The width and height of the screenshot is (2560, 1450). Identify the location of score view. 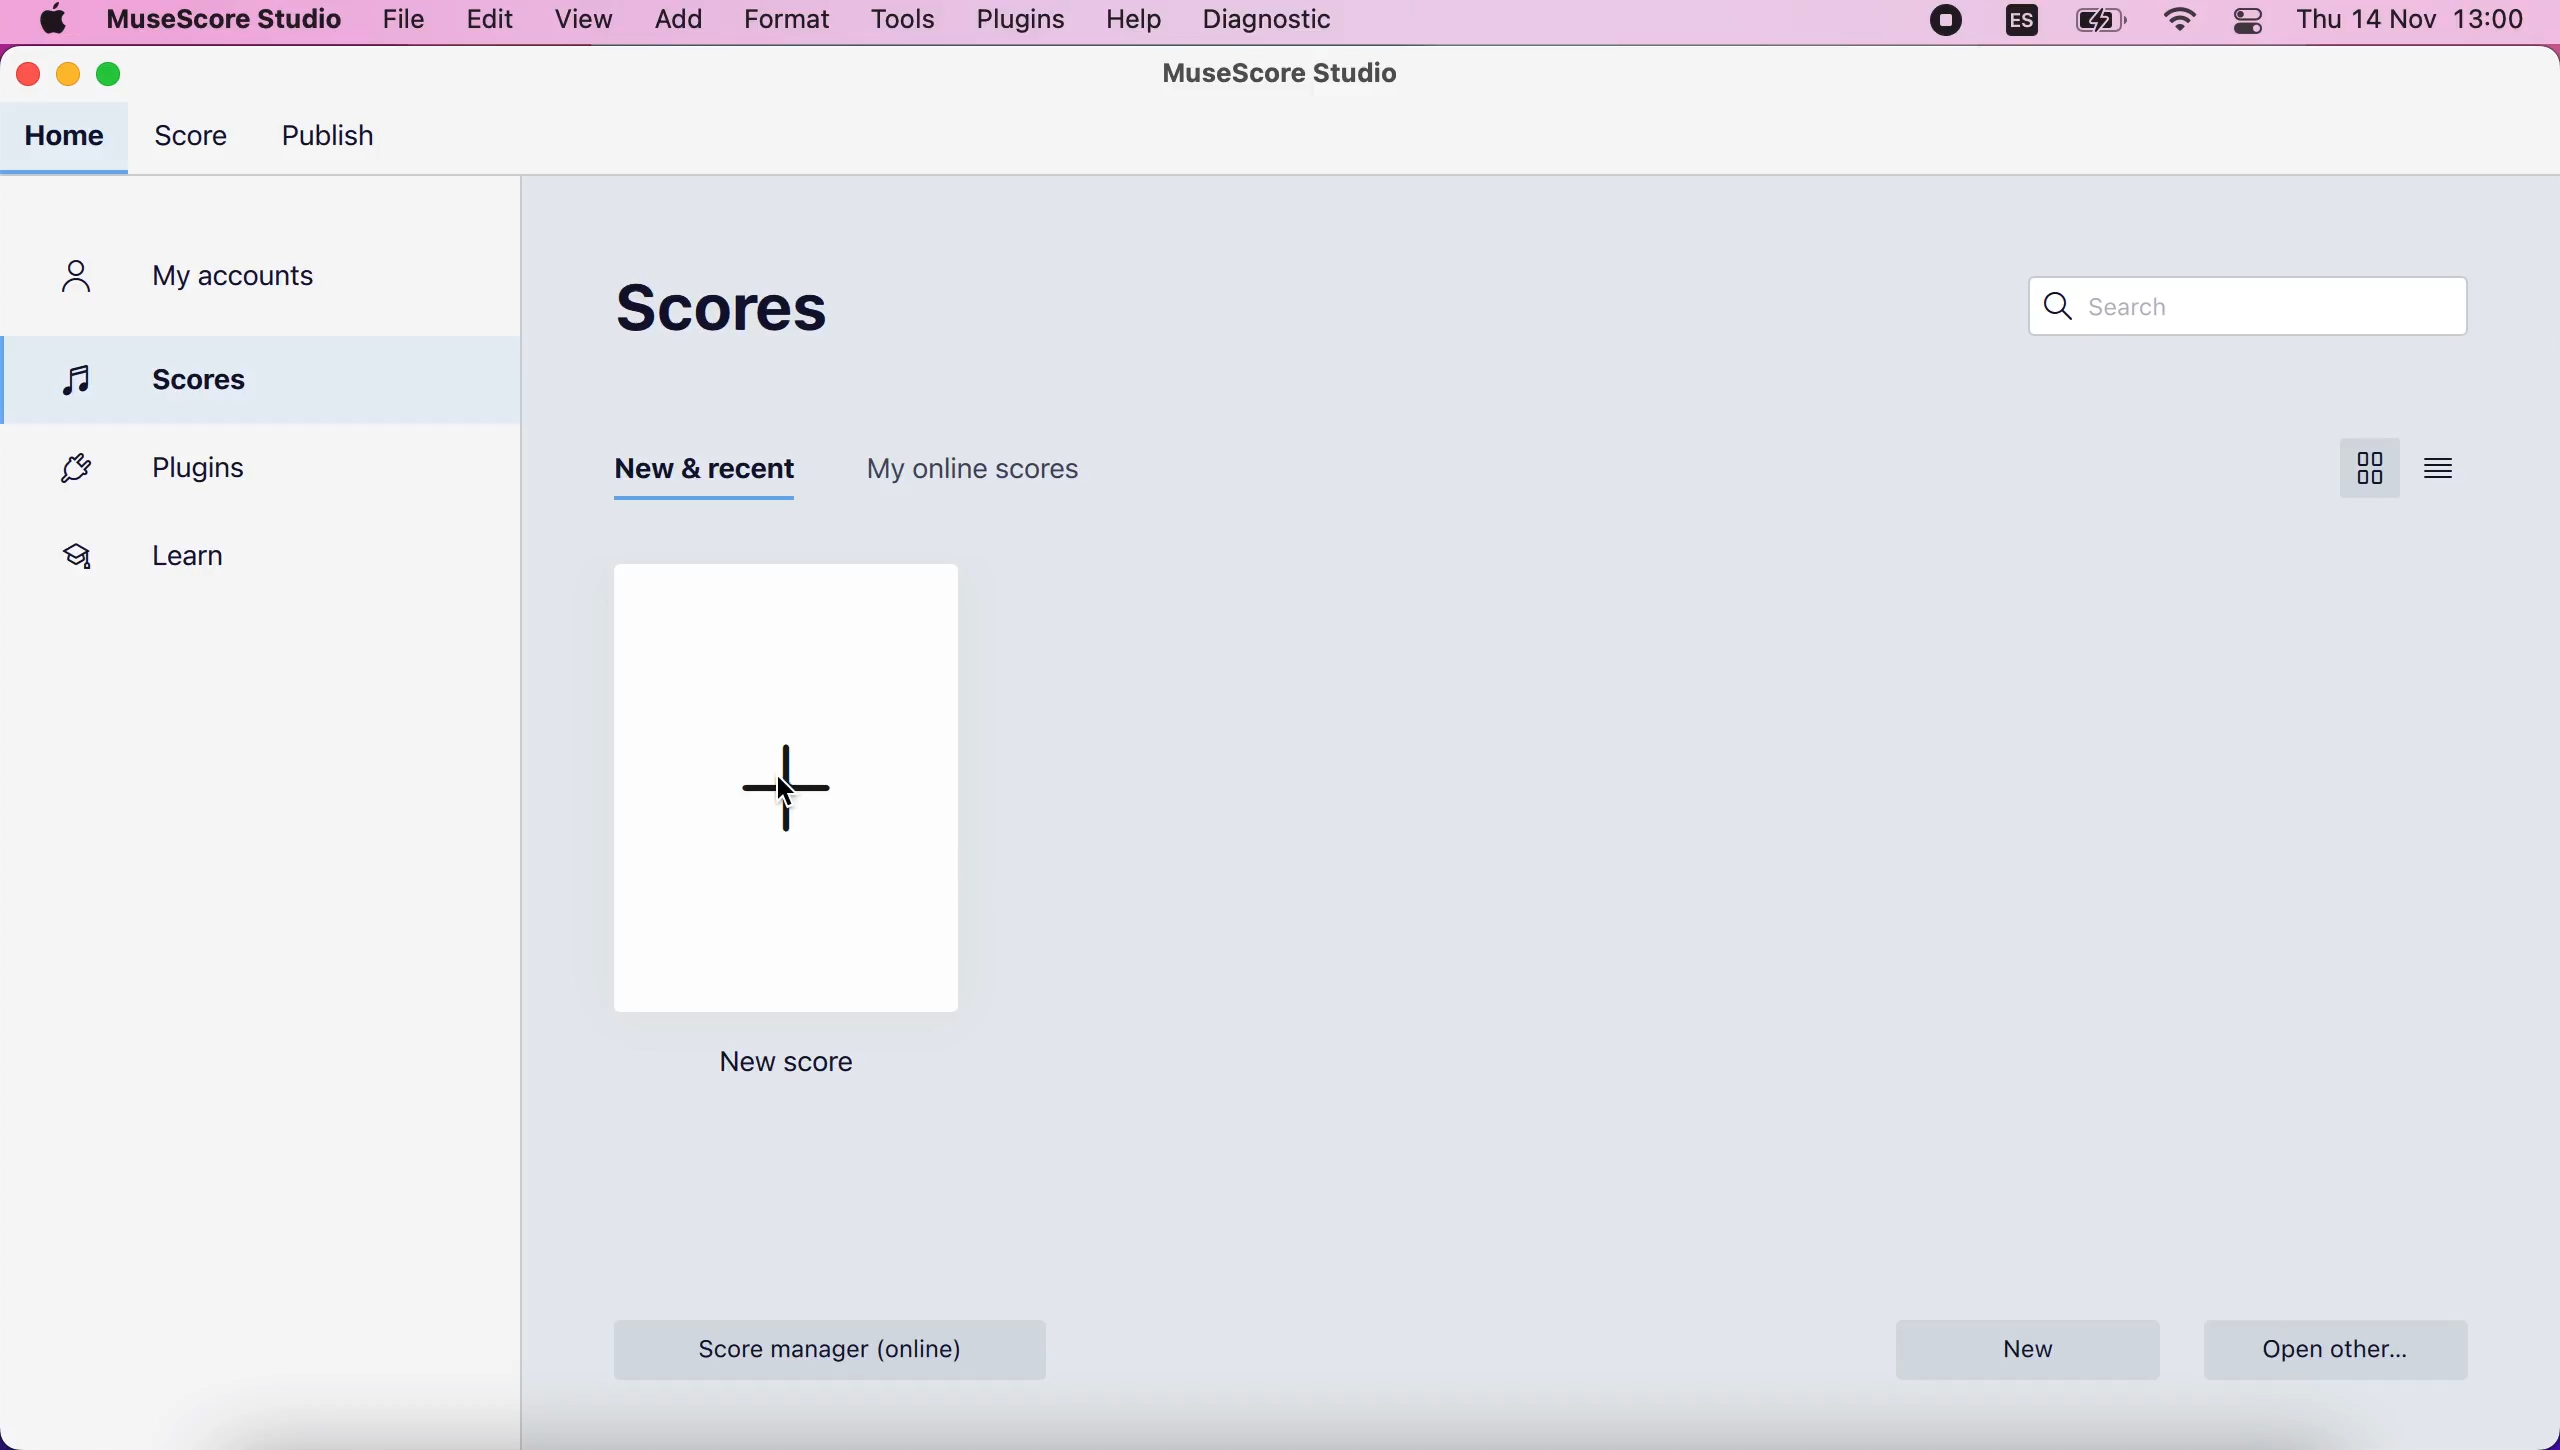
(2366, 469).